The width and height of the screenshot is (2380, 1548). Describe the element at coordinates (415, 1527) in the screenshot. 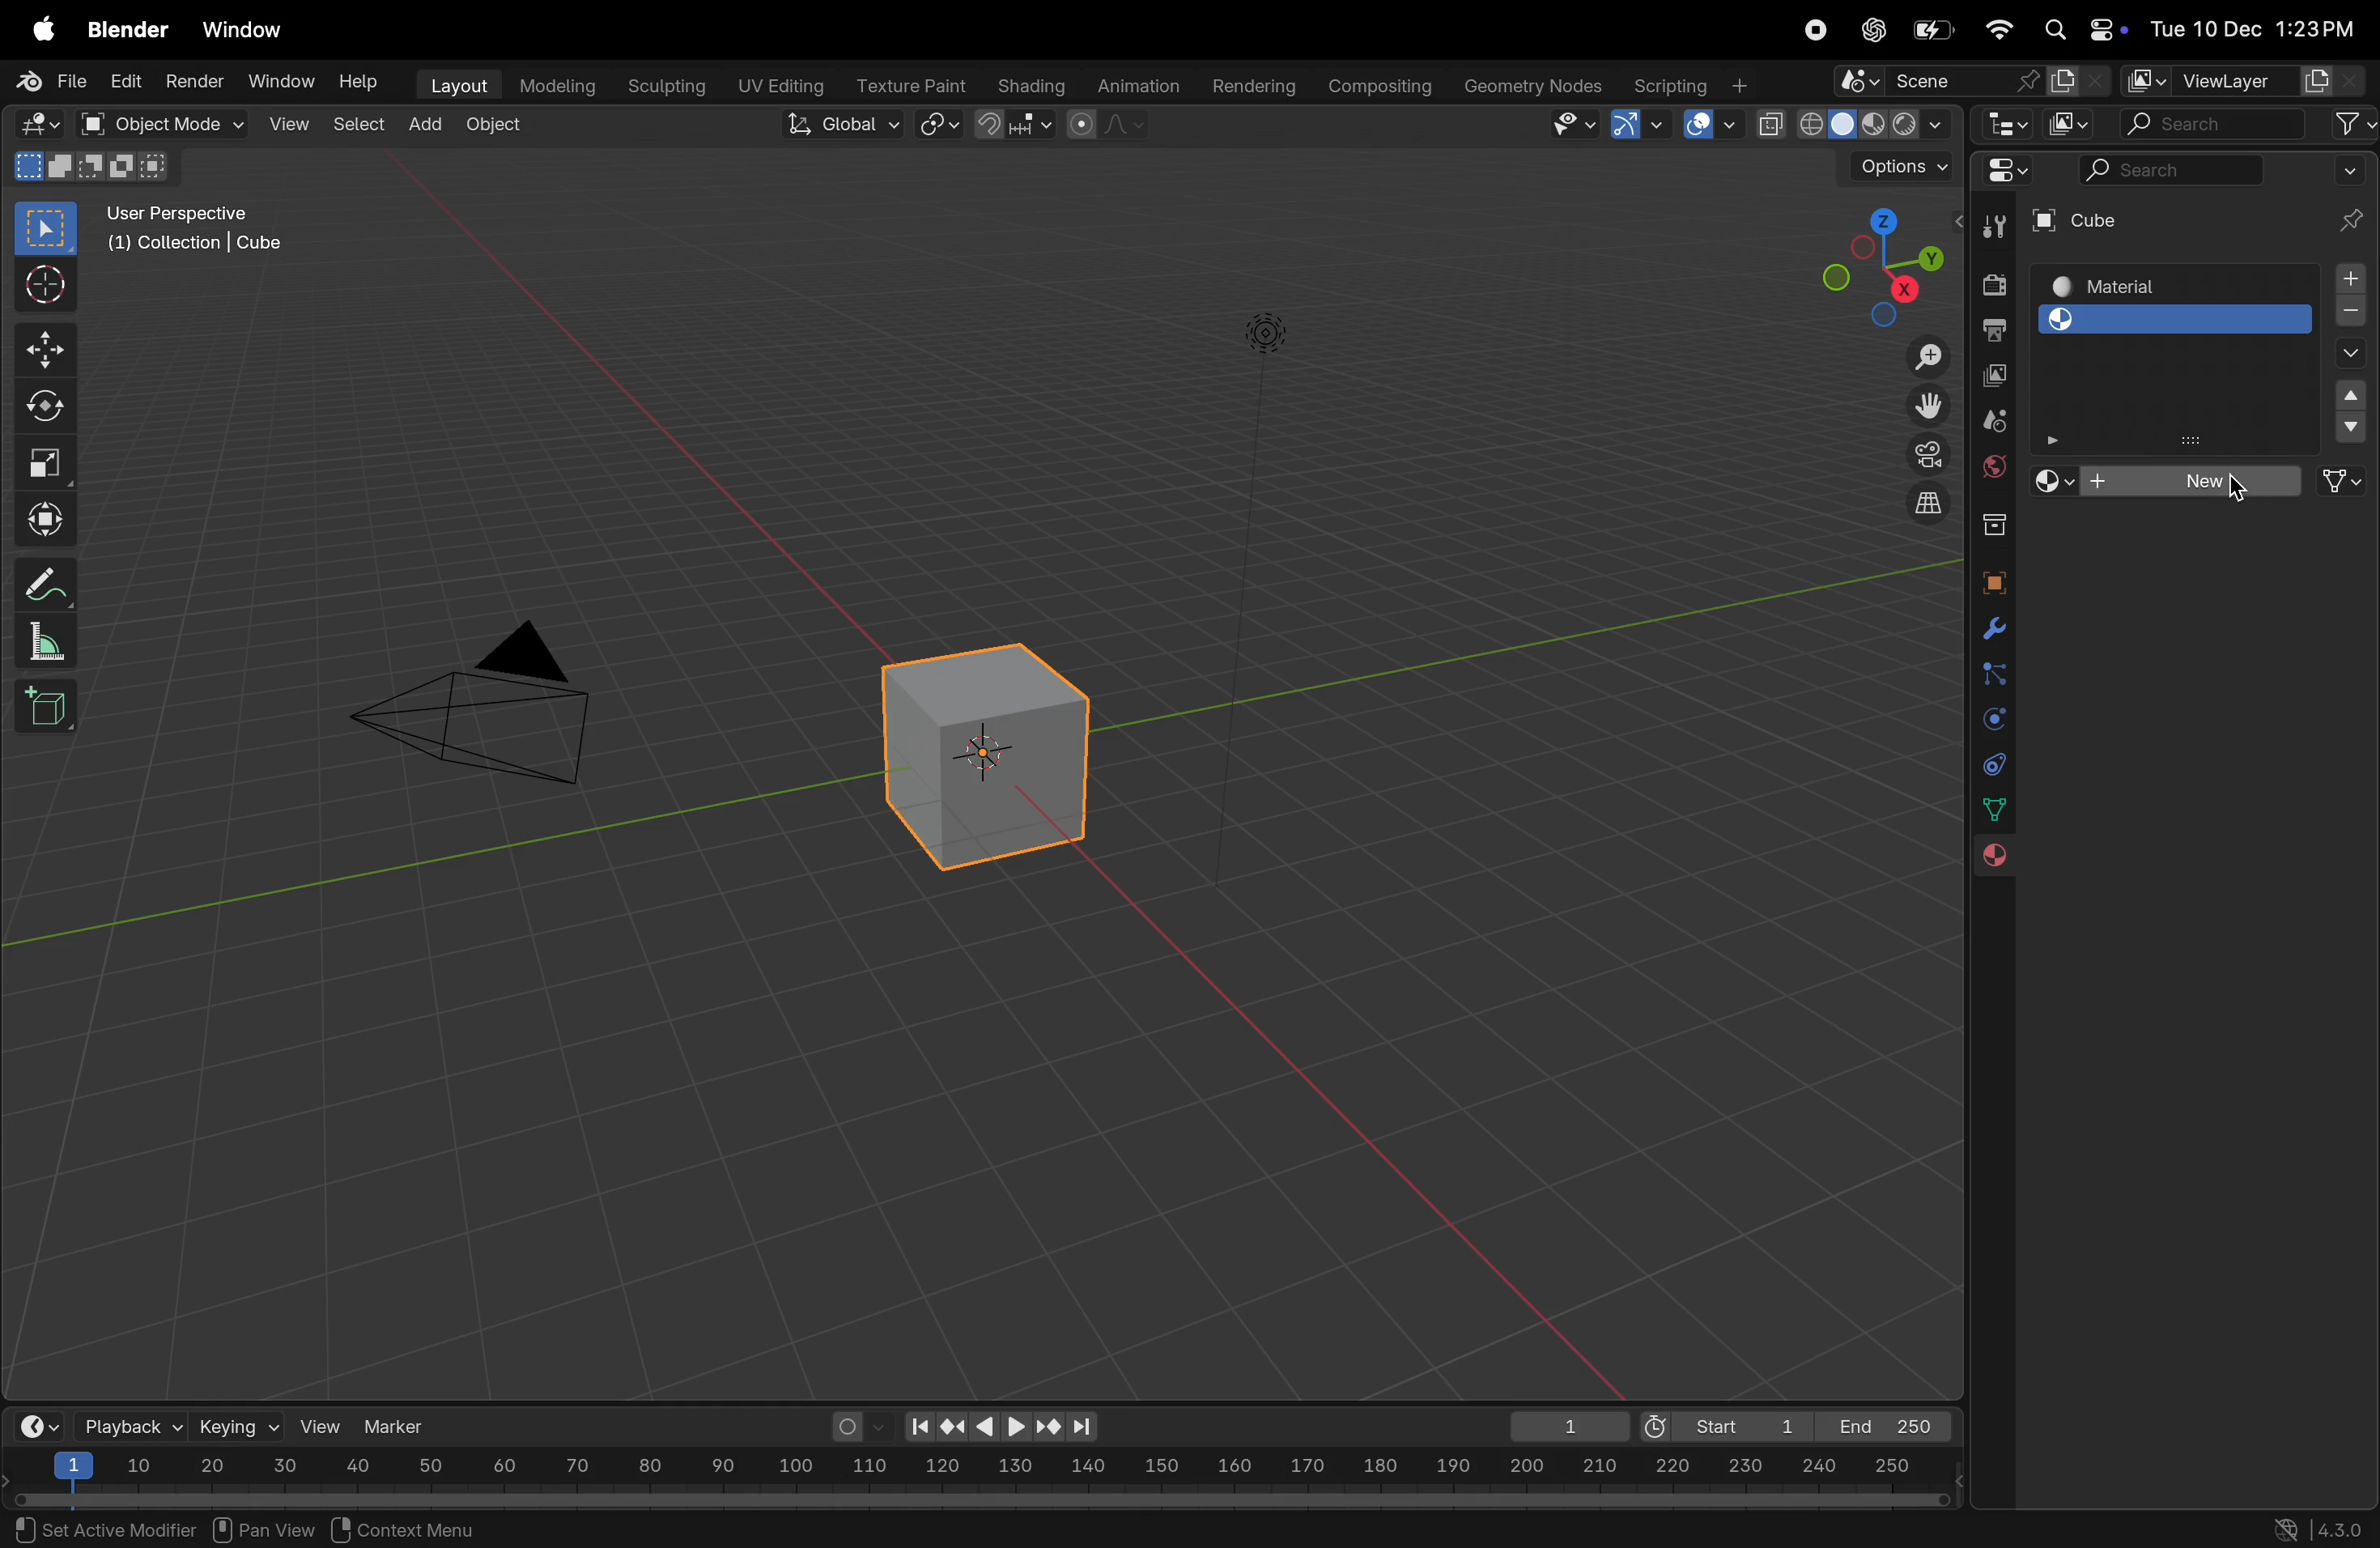

I see `context menu` at that location.